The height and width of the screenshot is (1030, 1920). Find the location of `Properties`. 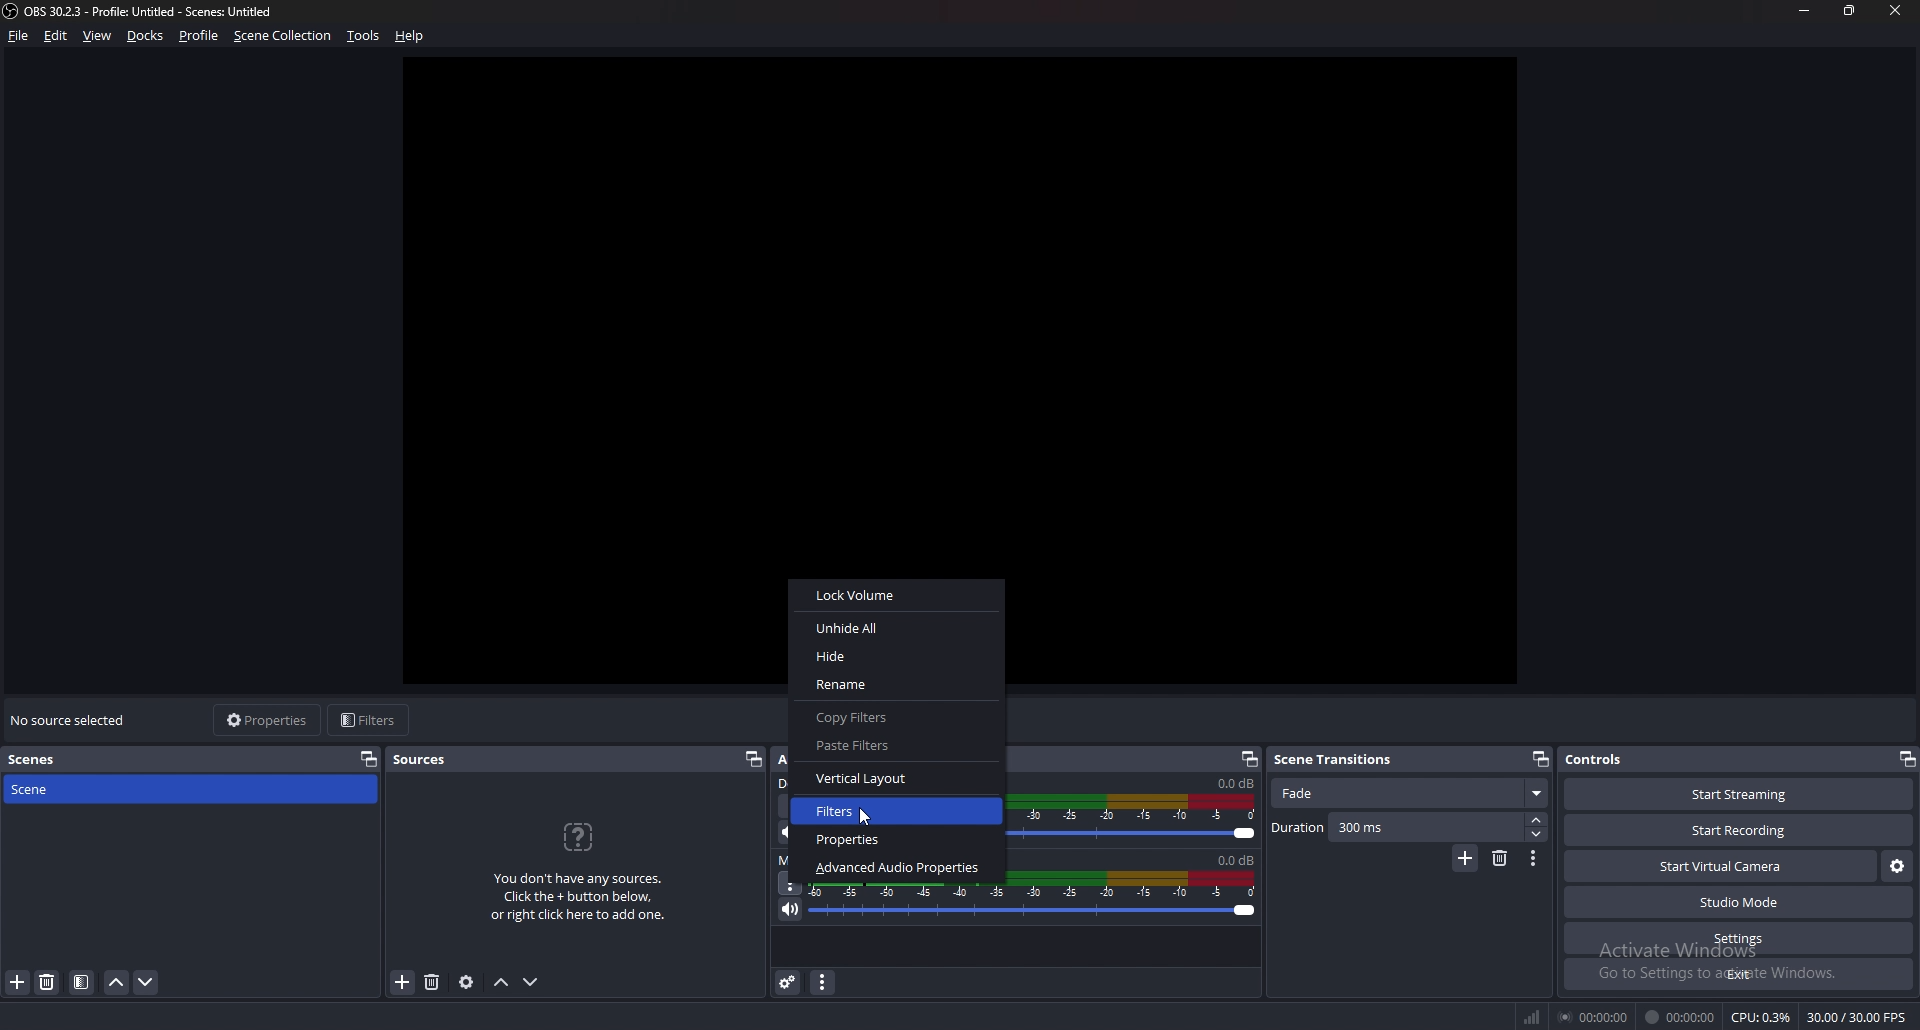

Properties is located at coordinates (863, 842).